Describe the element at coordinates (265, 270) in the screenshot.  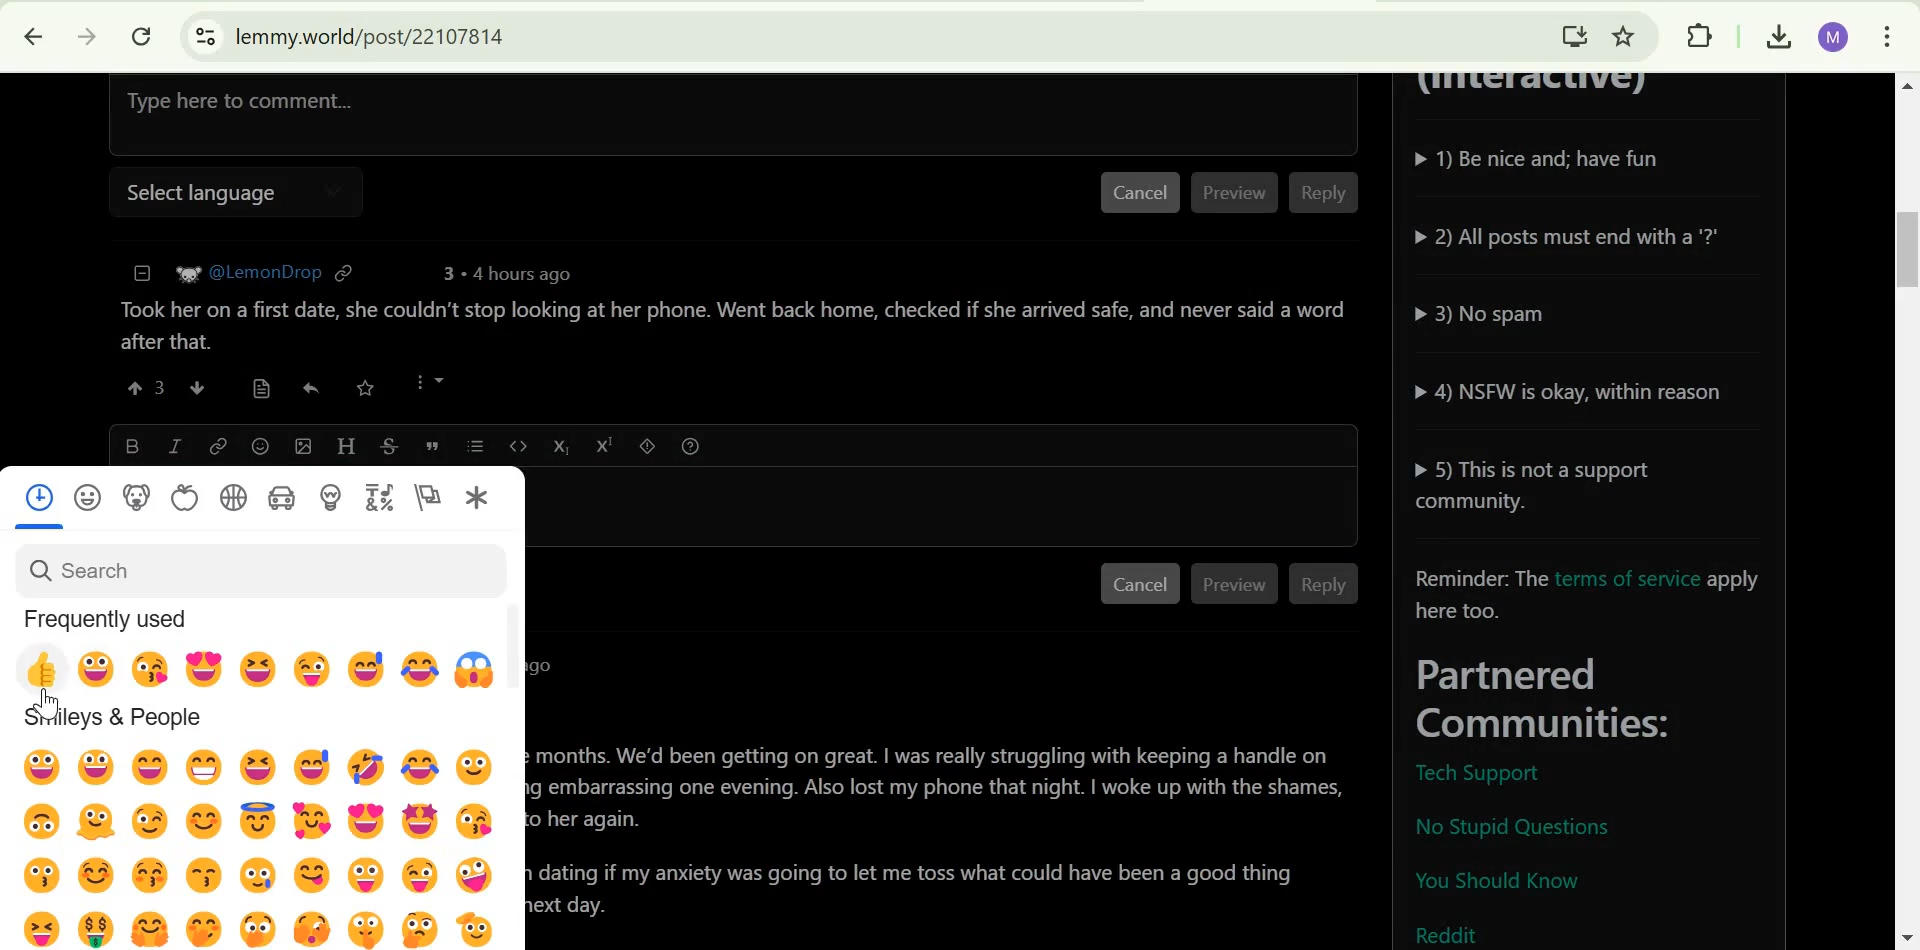
I see `user ID` at that location.